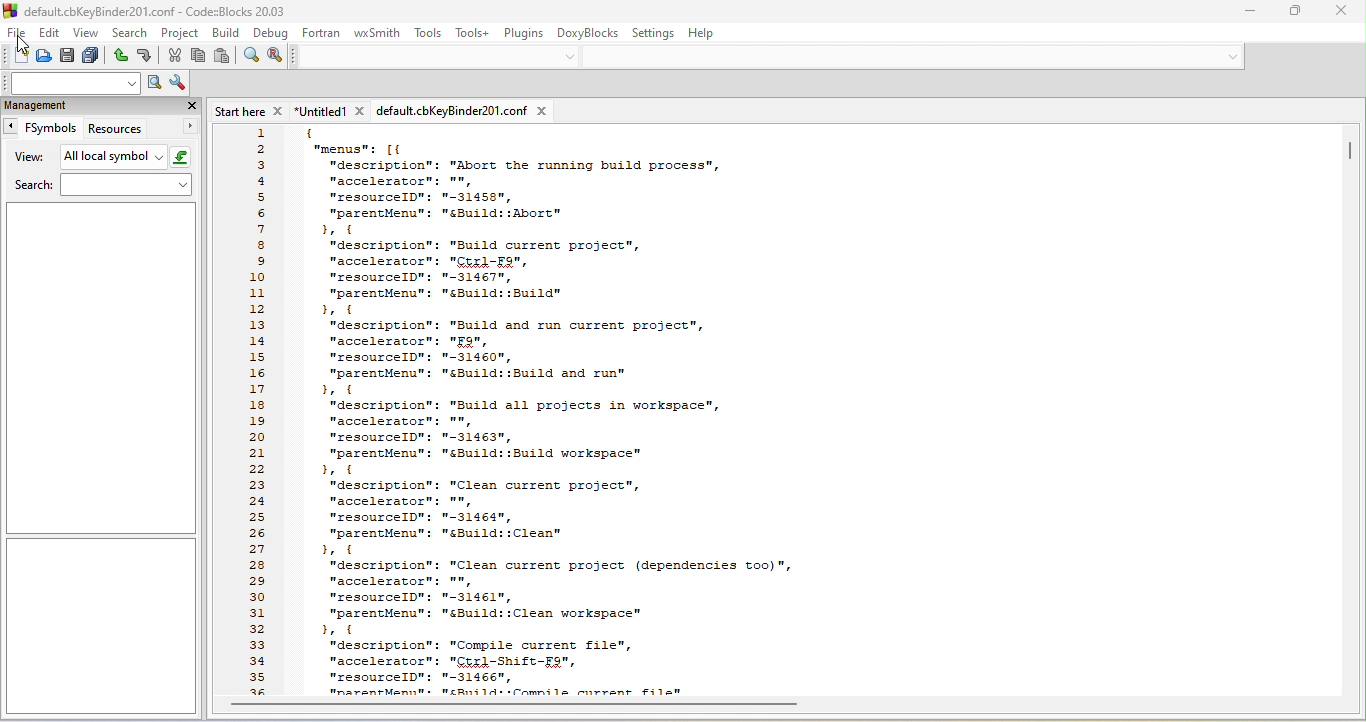  I want to click on replace, so click(275, 56).